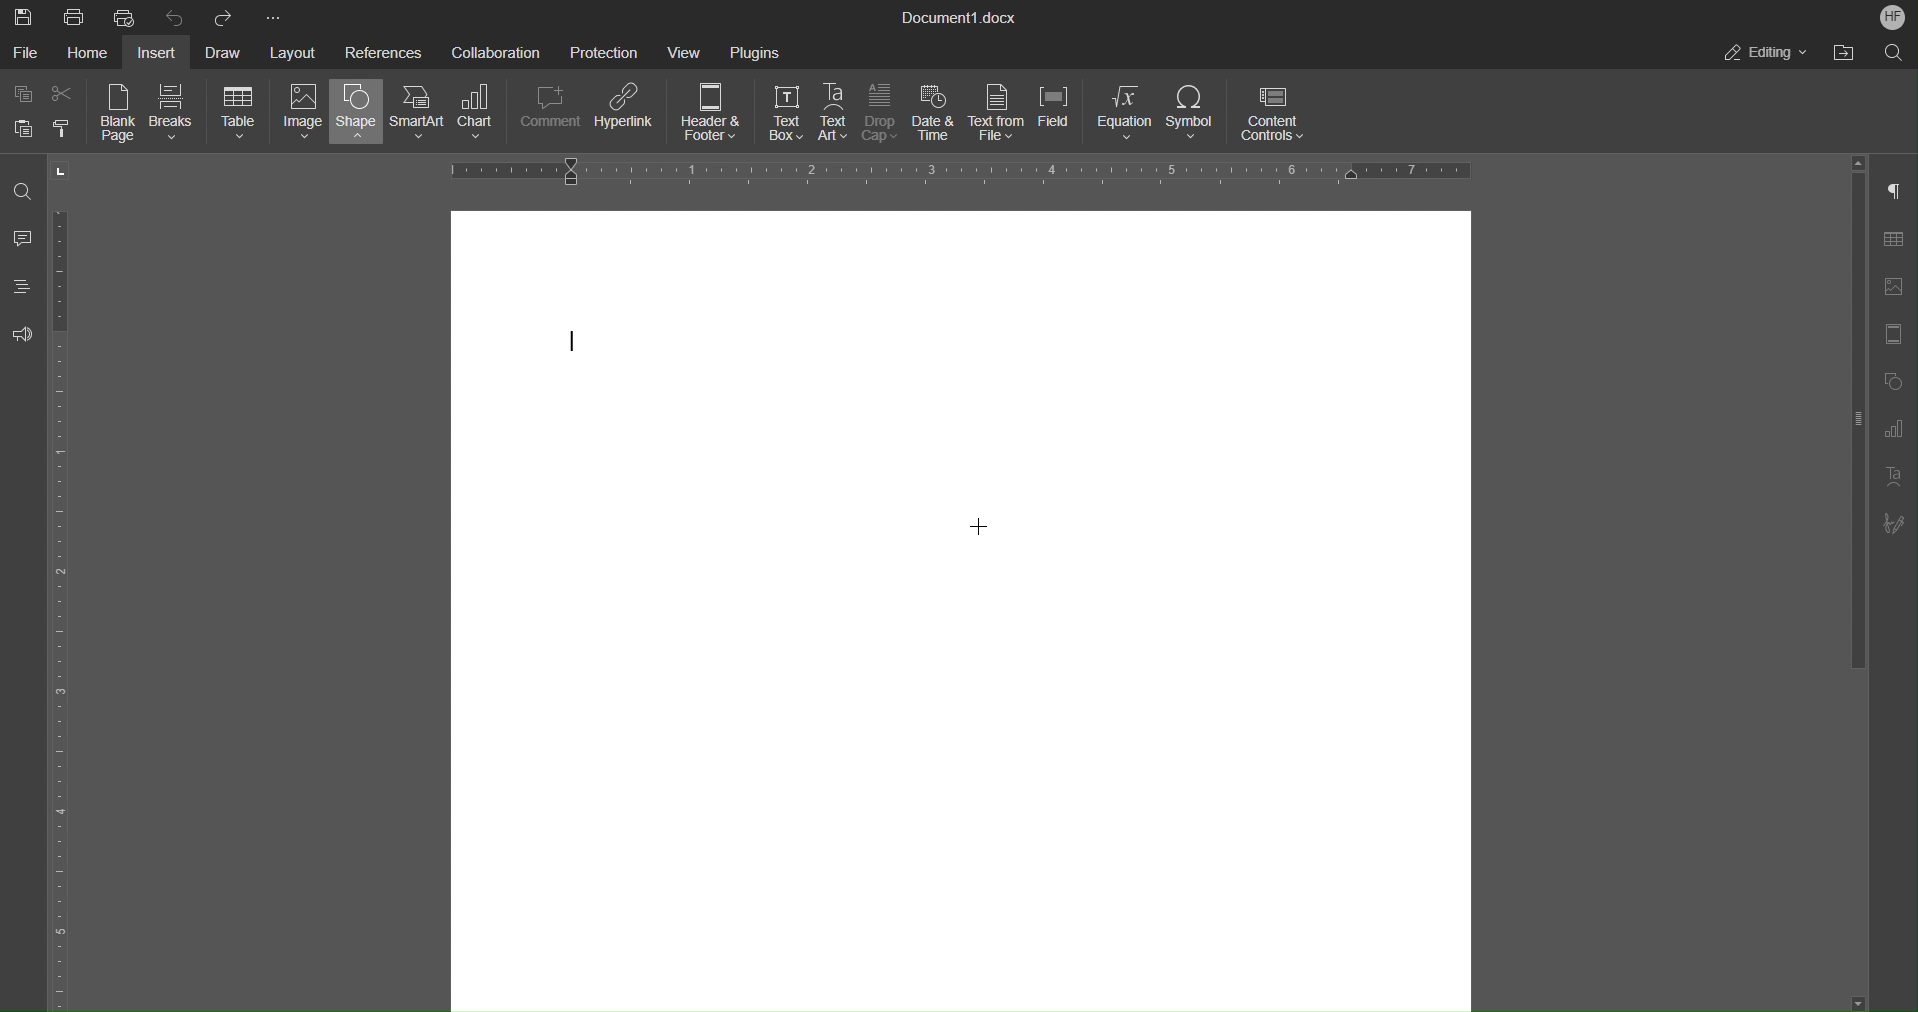  I want to click on Draw, so click(228, 51).